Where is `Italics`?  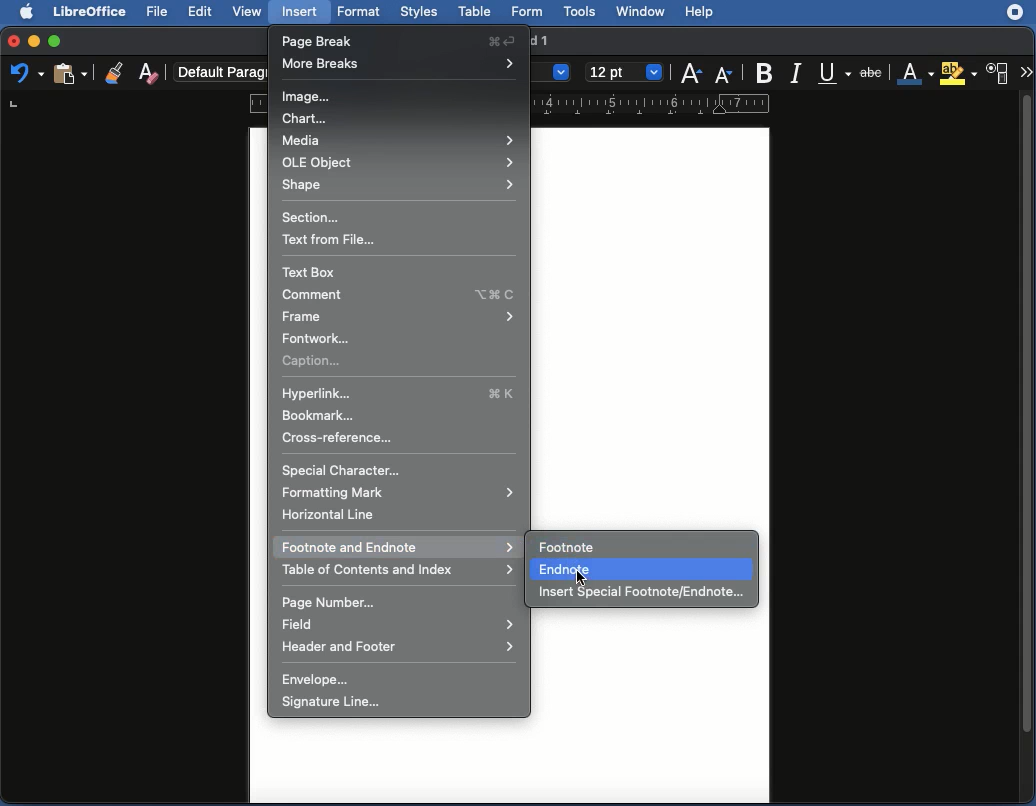
Italics is located at coordinates (800, 72).